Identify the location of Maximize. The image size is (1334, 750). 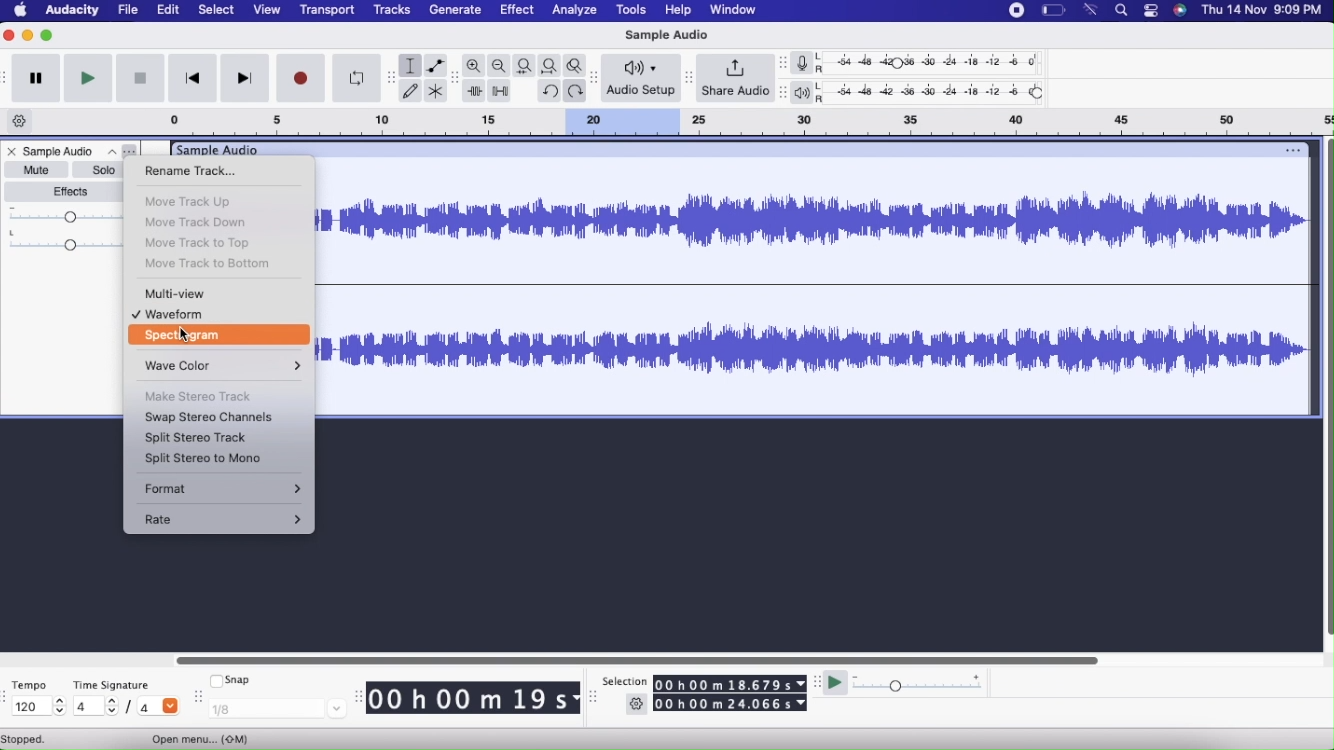
(47, 35).